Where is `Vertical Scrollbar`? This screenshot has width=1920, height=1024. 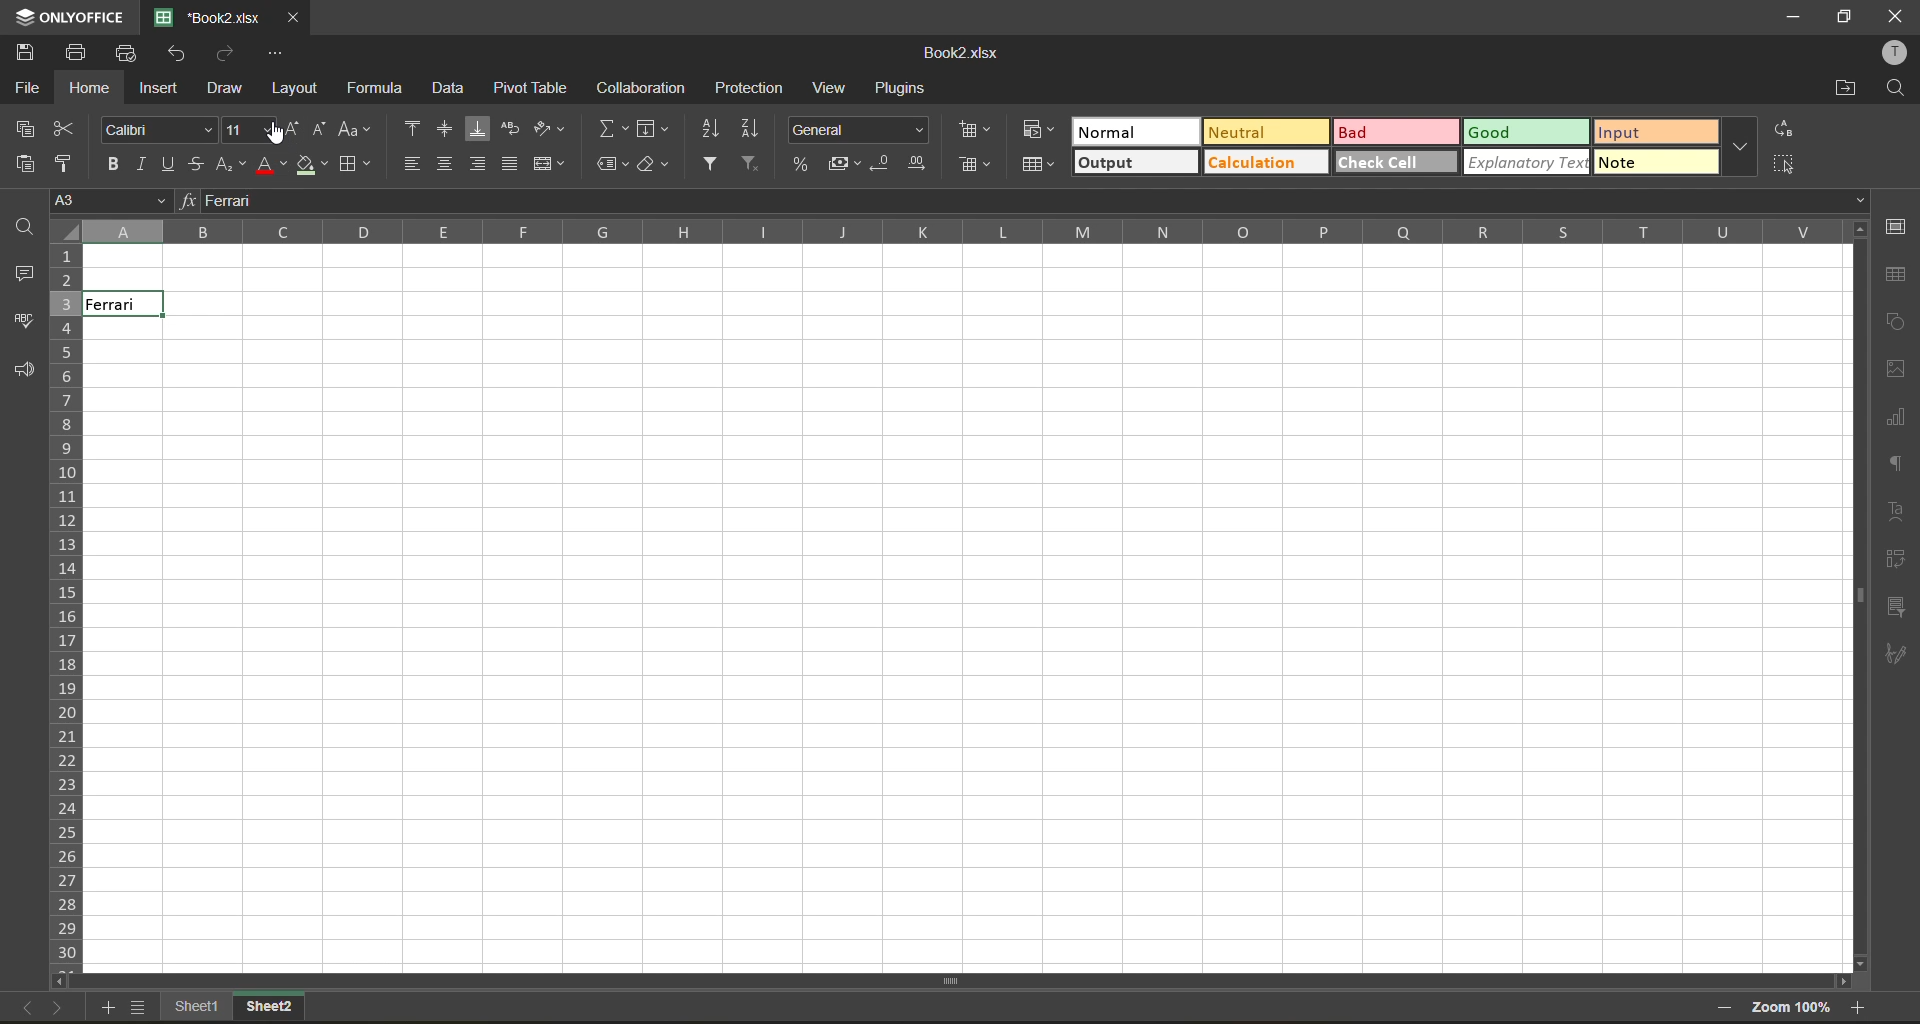 Vertical Scrollbar is located at coordinates (958, 978).